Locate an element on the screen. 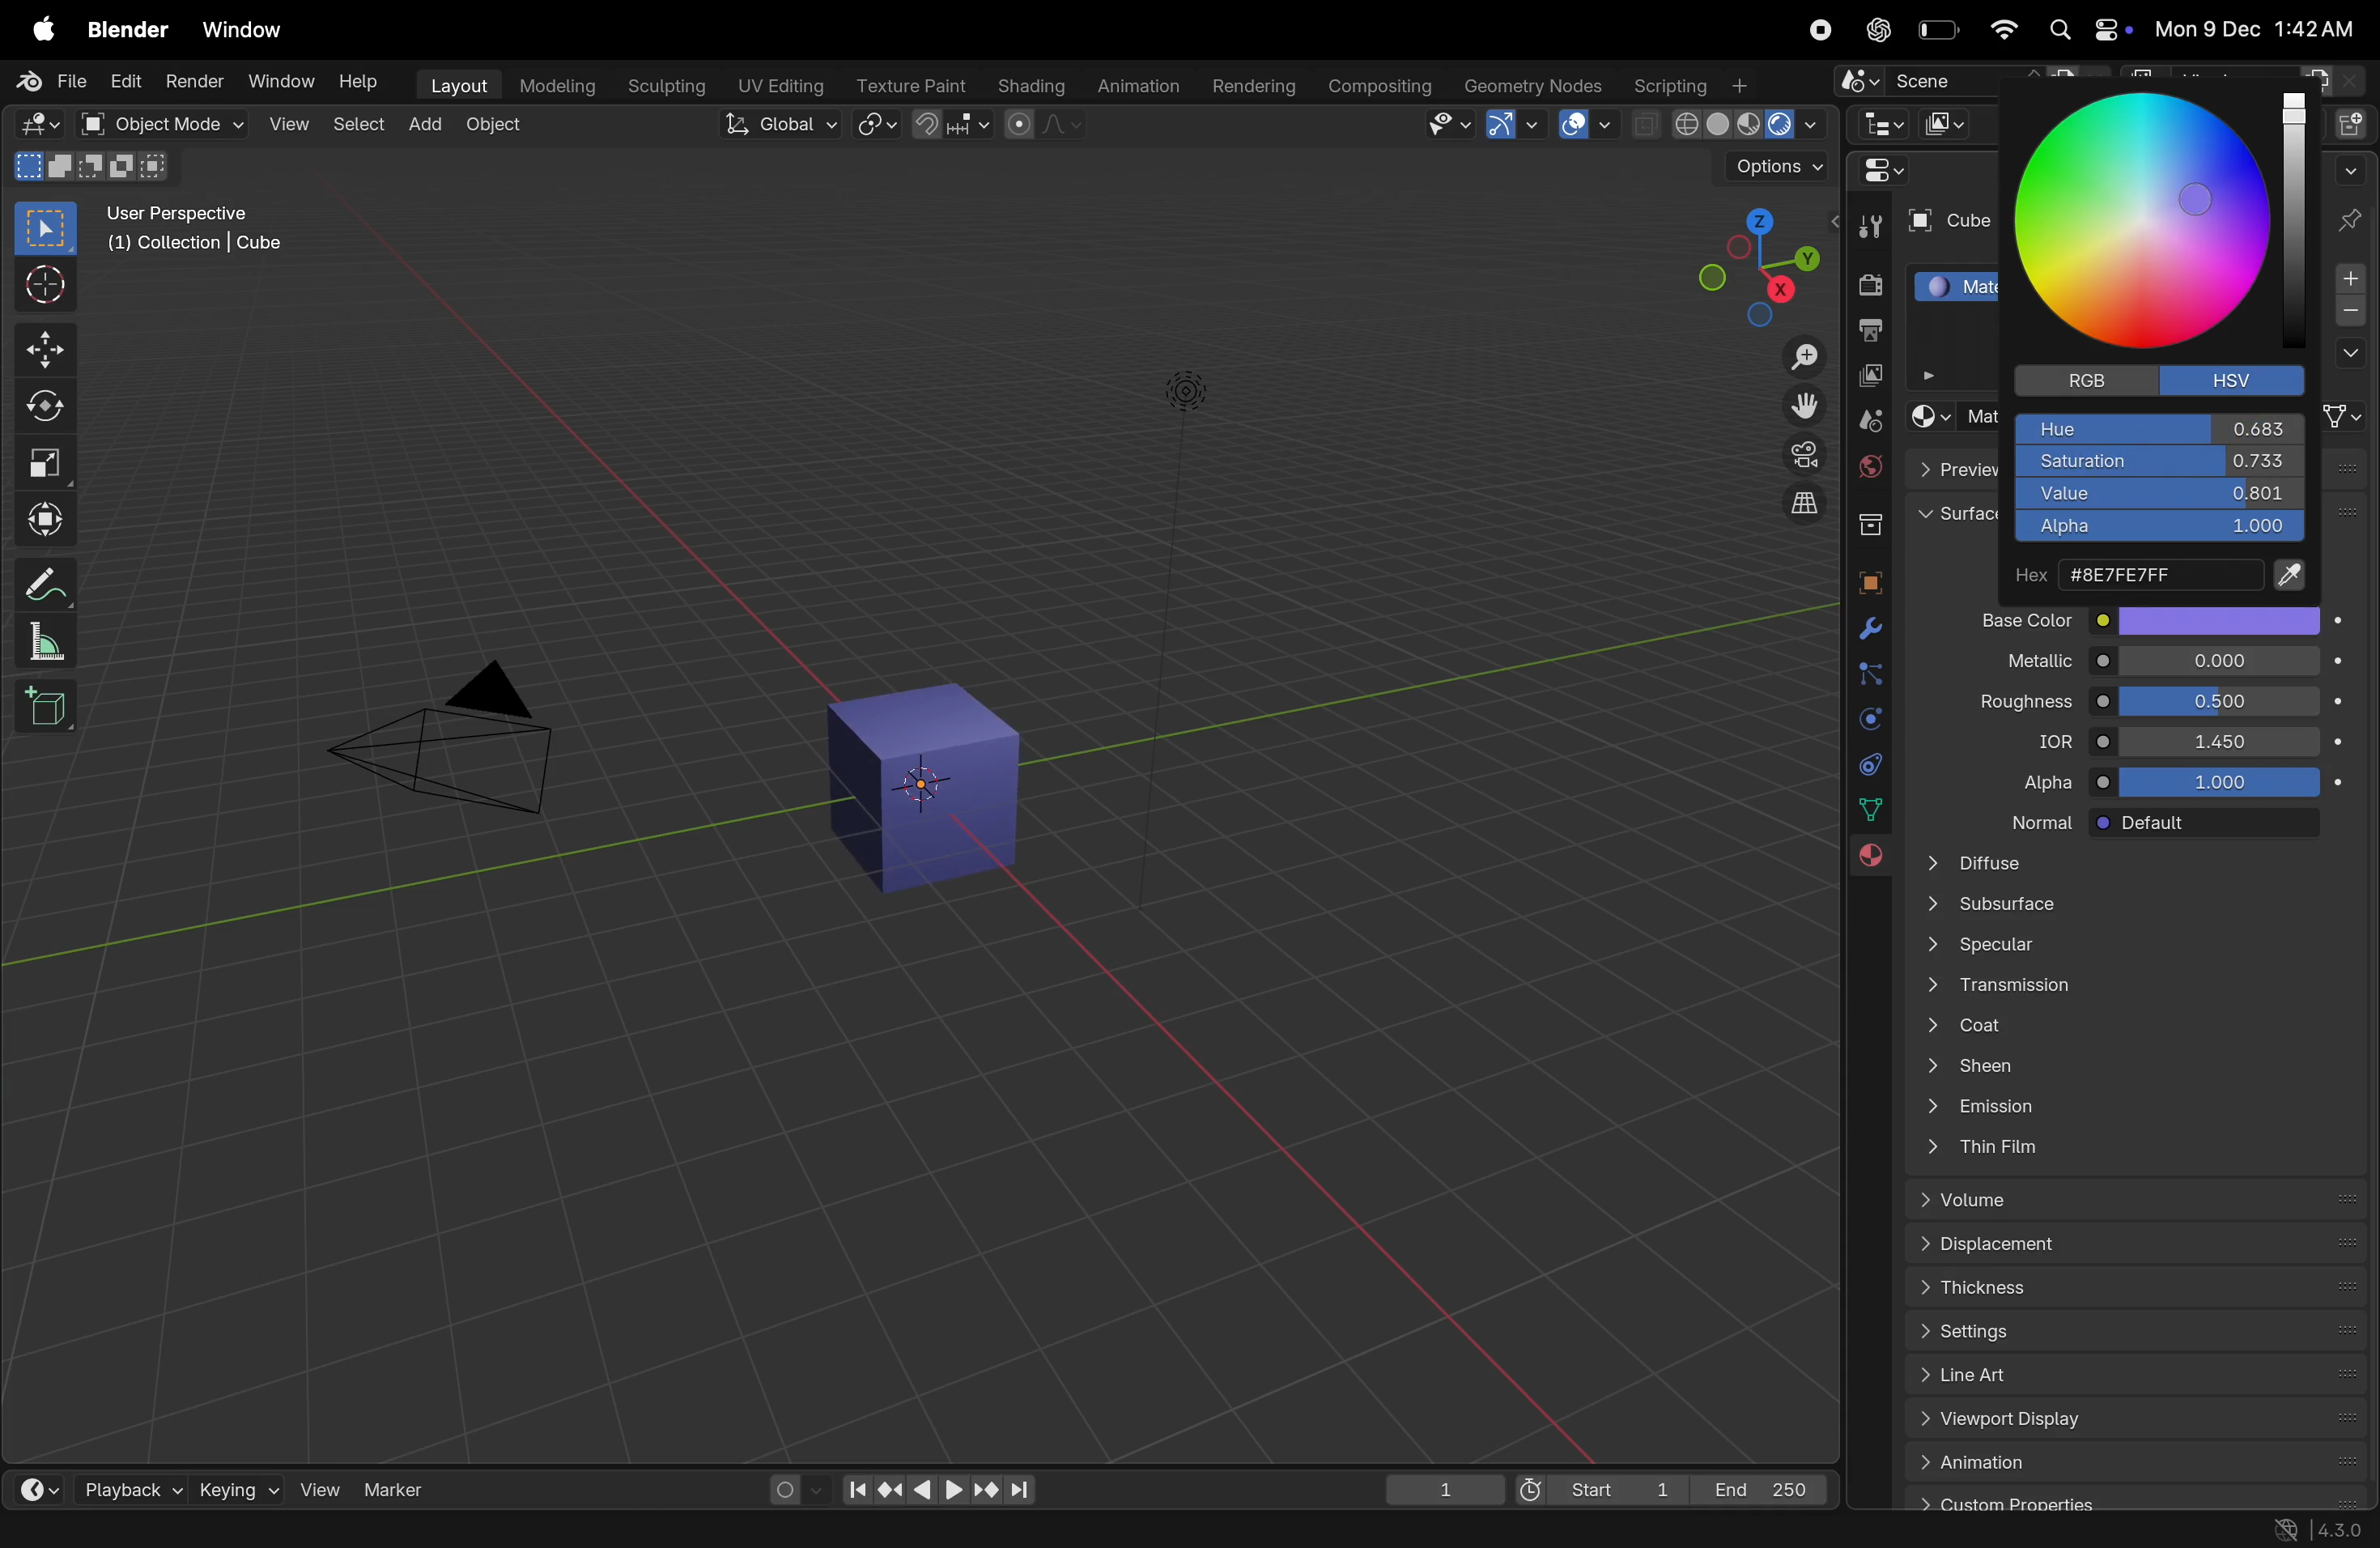  animation is located at coordinates (1137, 88).